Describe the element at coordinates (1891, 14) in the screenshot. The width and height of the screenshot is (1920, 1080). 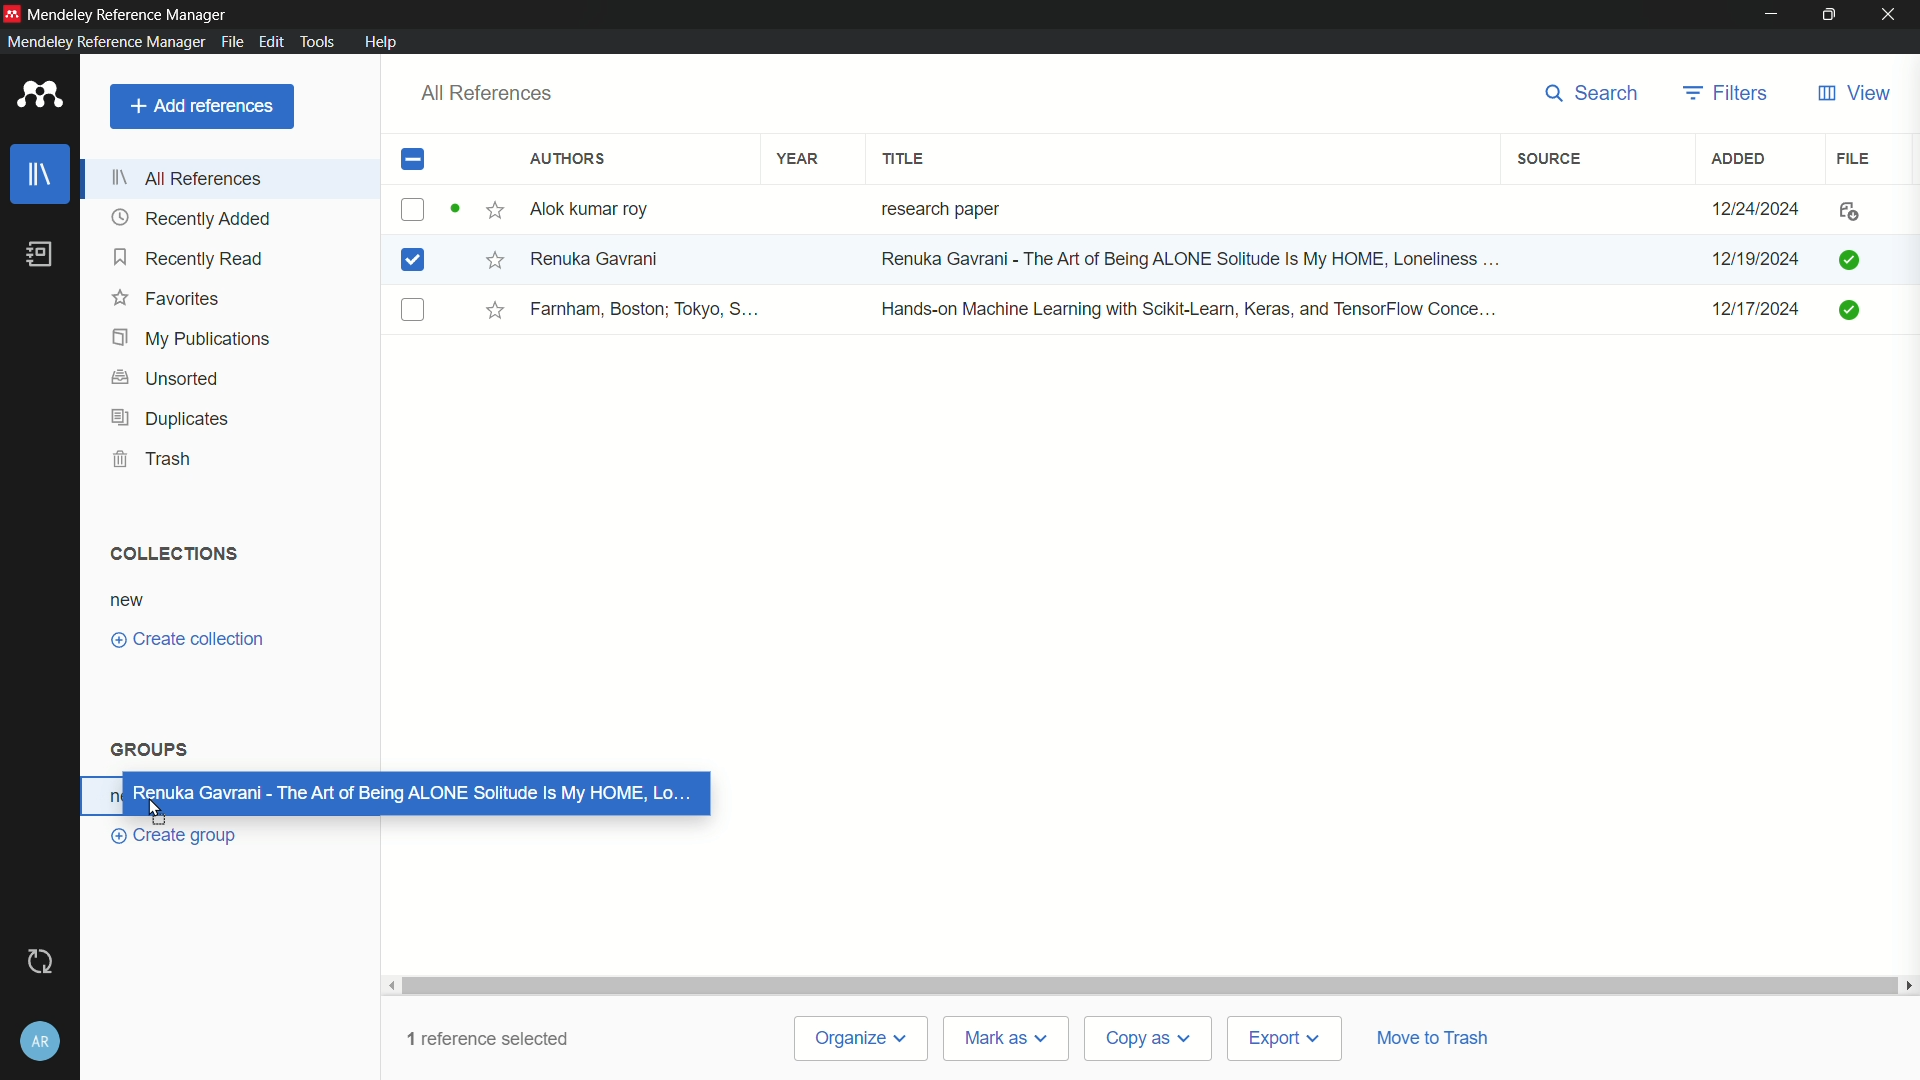
I see `close app` at that location.